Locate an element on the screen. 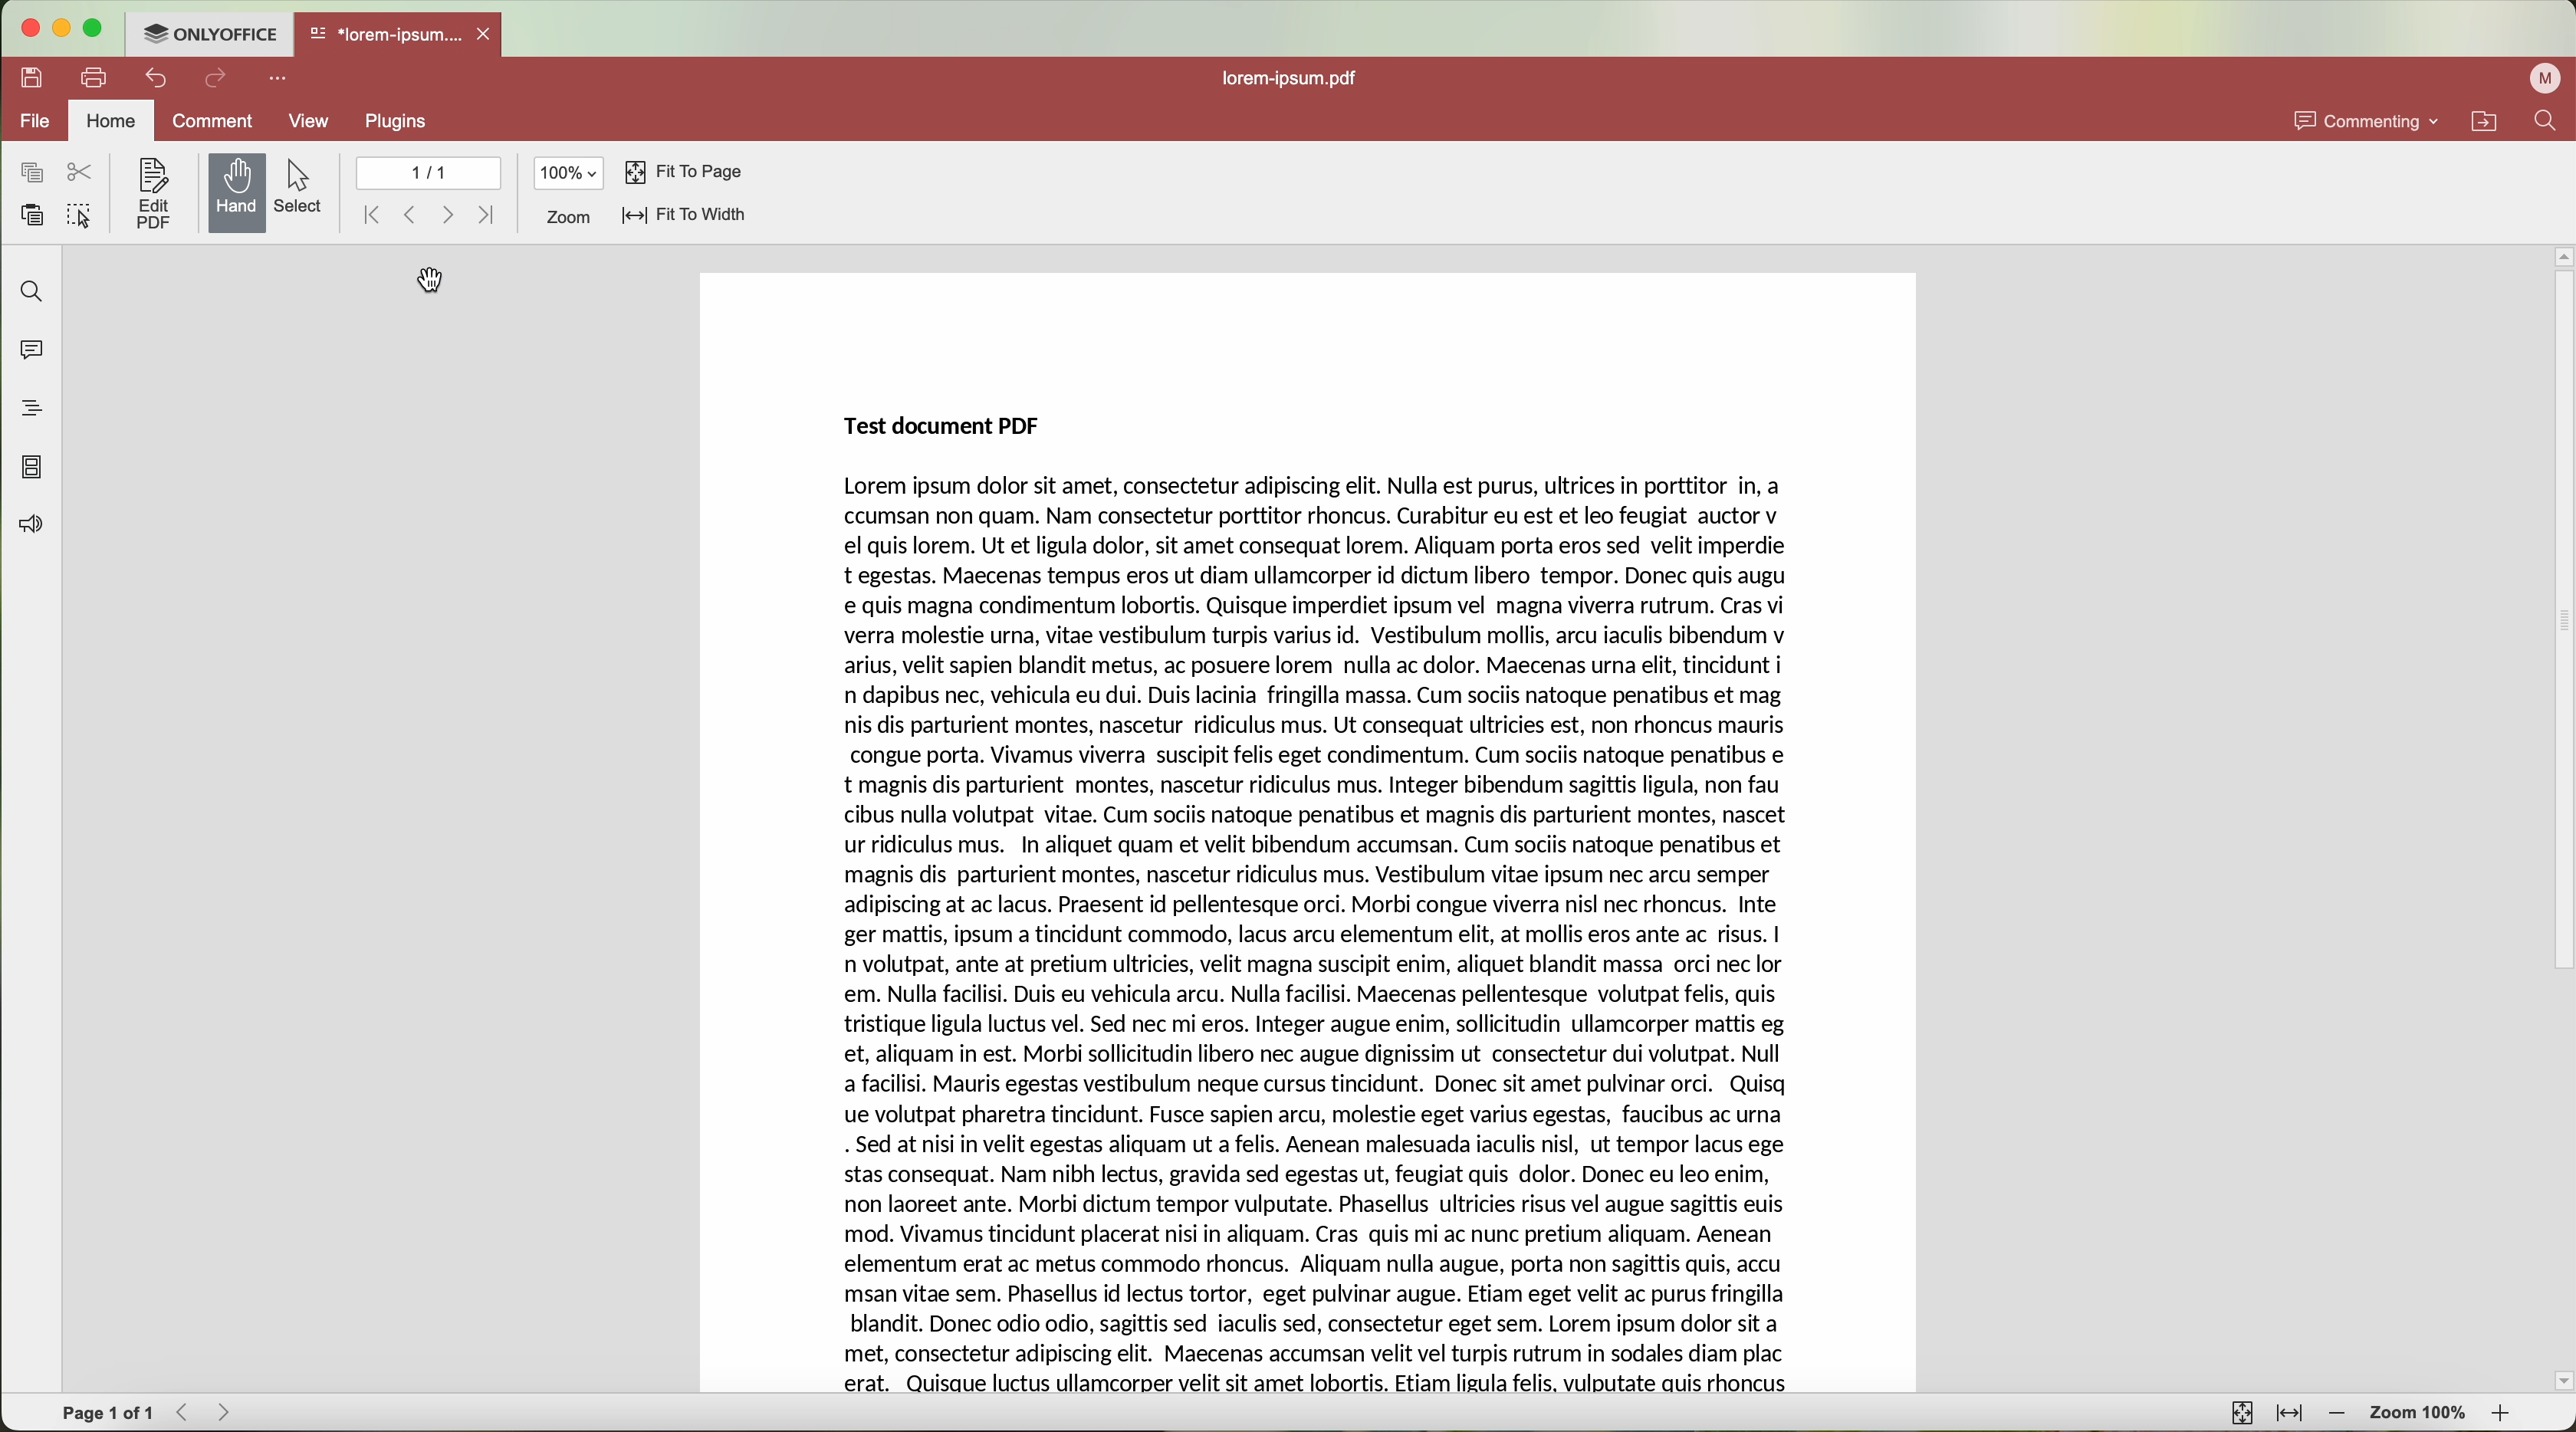 Image resolution: width=2576 pixels, height=1432 pixels. headings is located at coordinates (32, 409).